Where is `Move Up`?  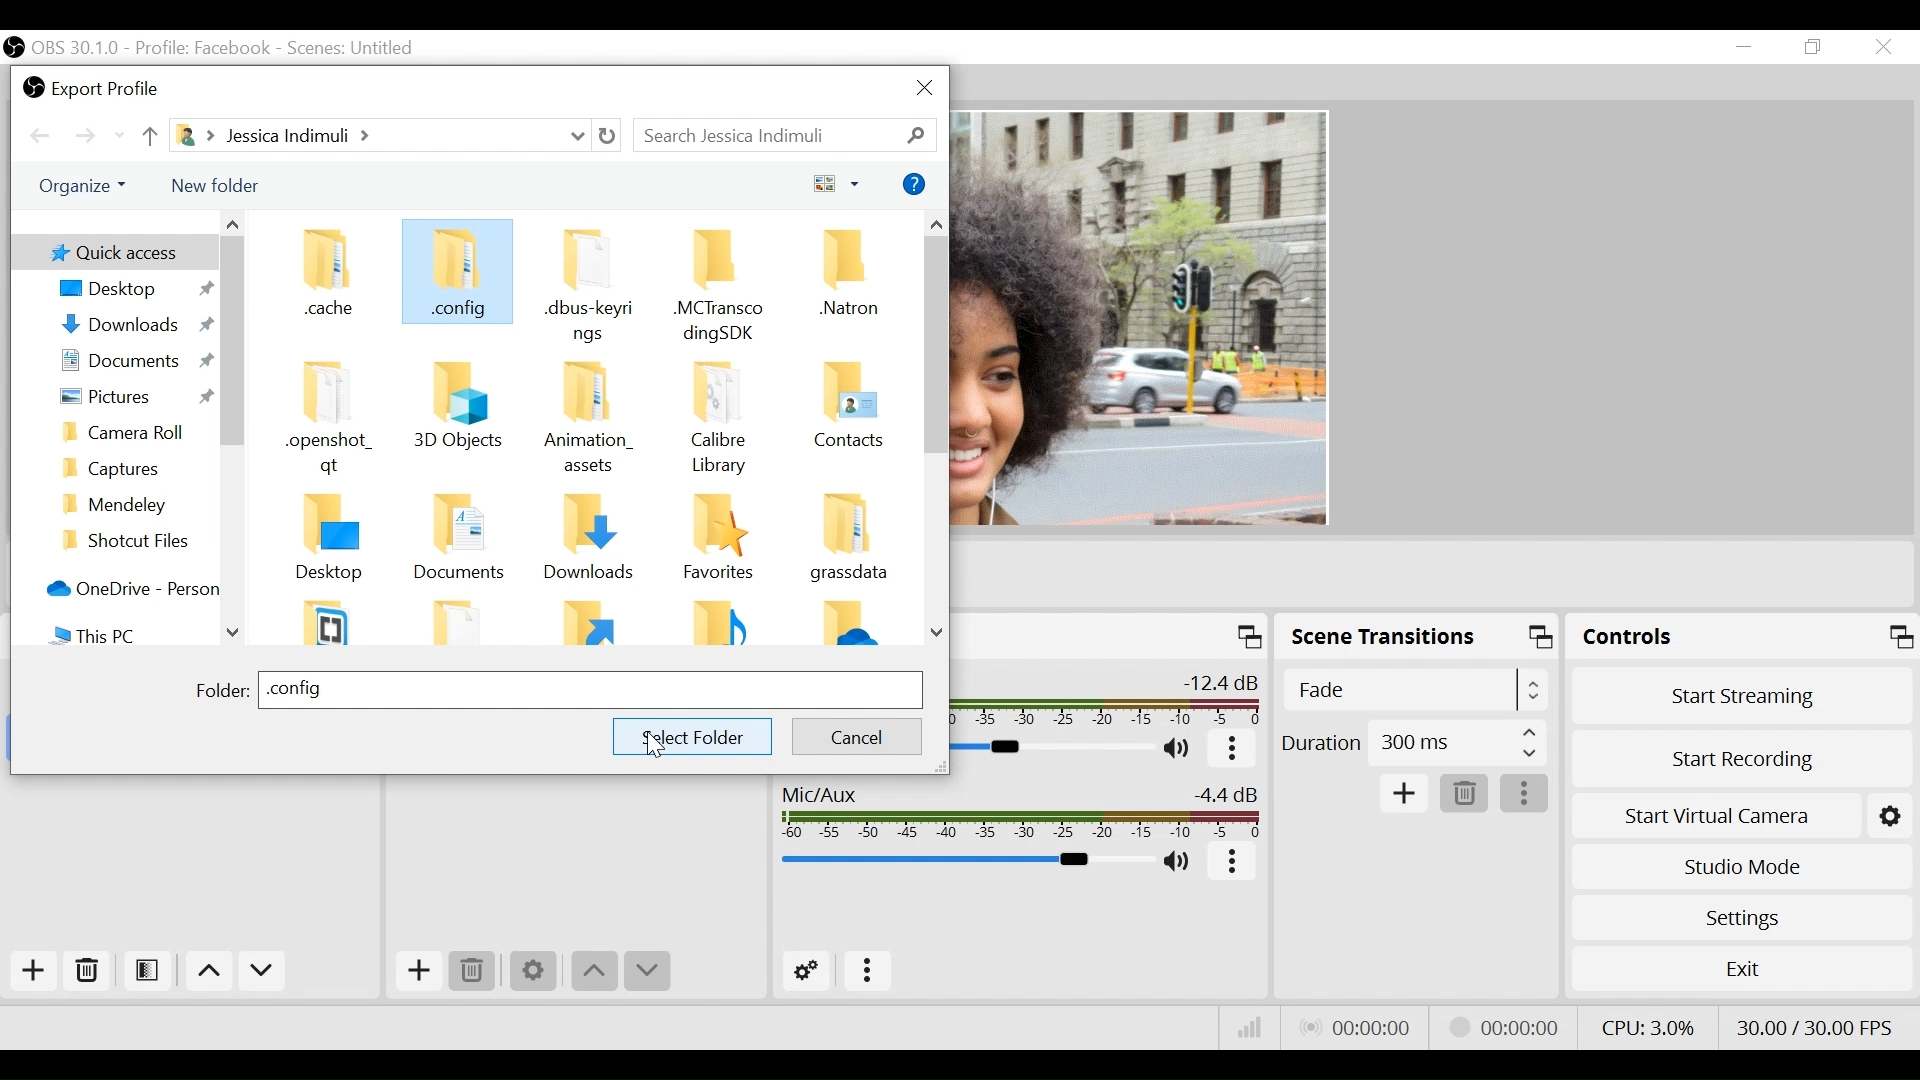 Move Up is located at coordinates (593, 974).